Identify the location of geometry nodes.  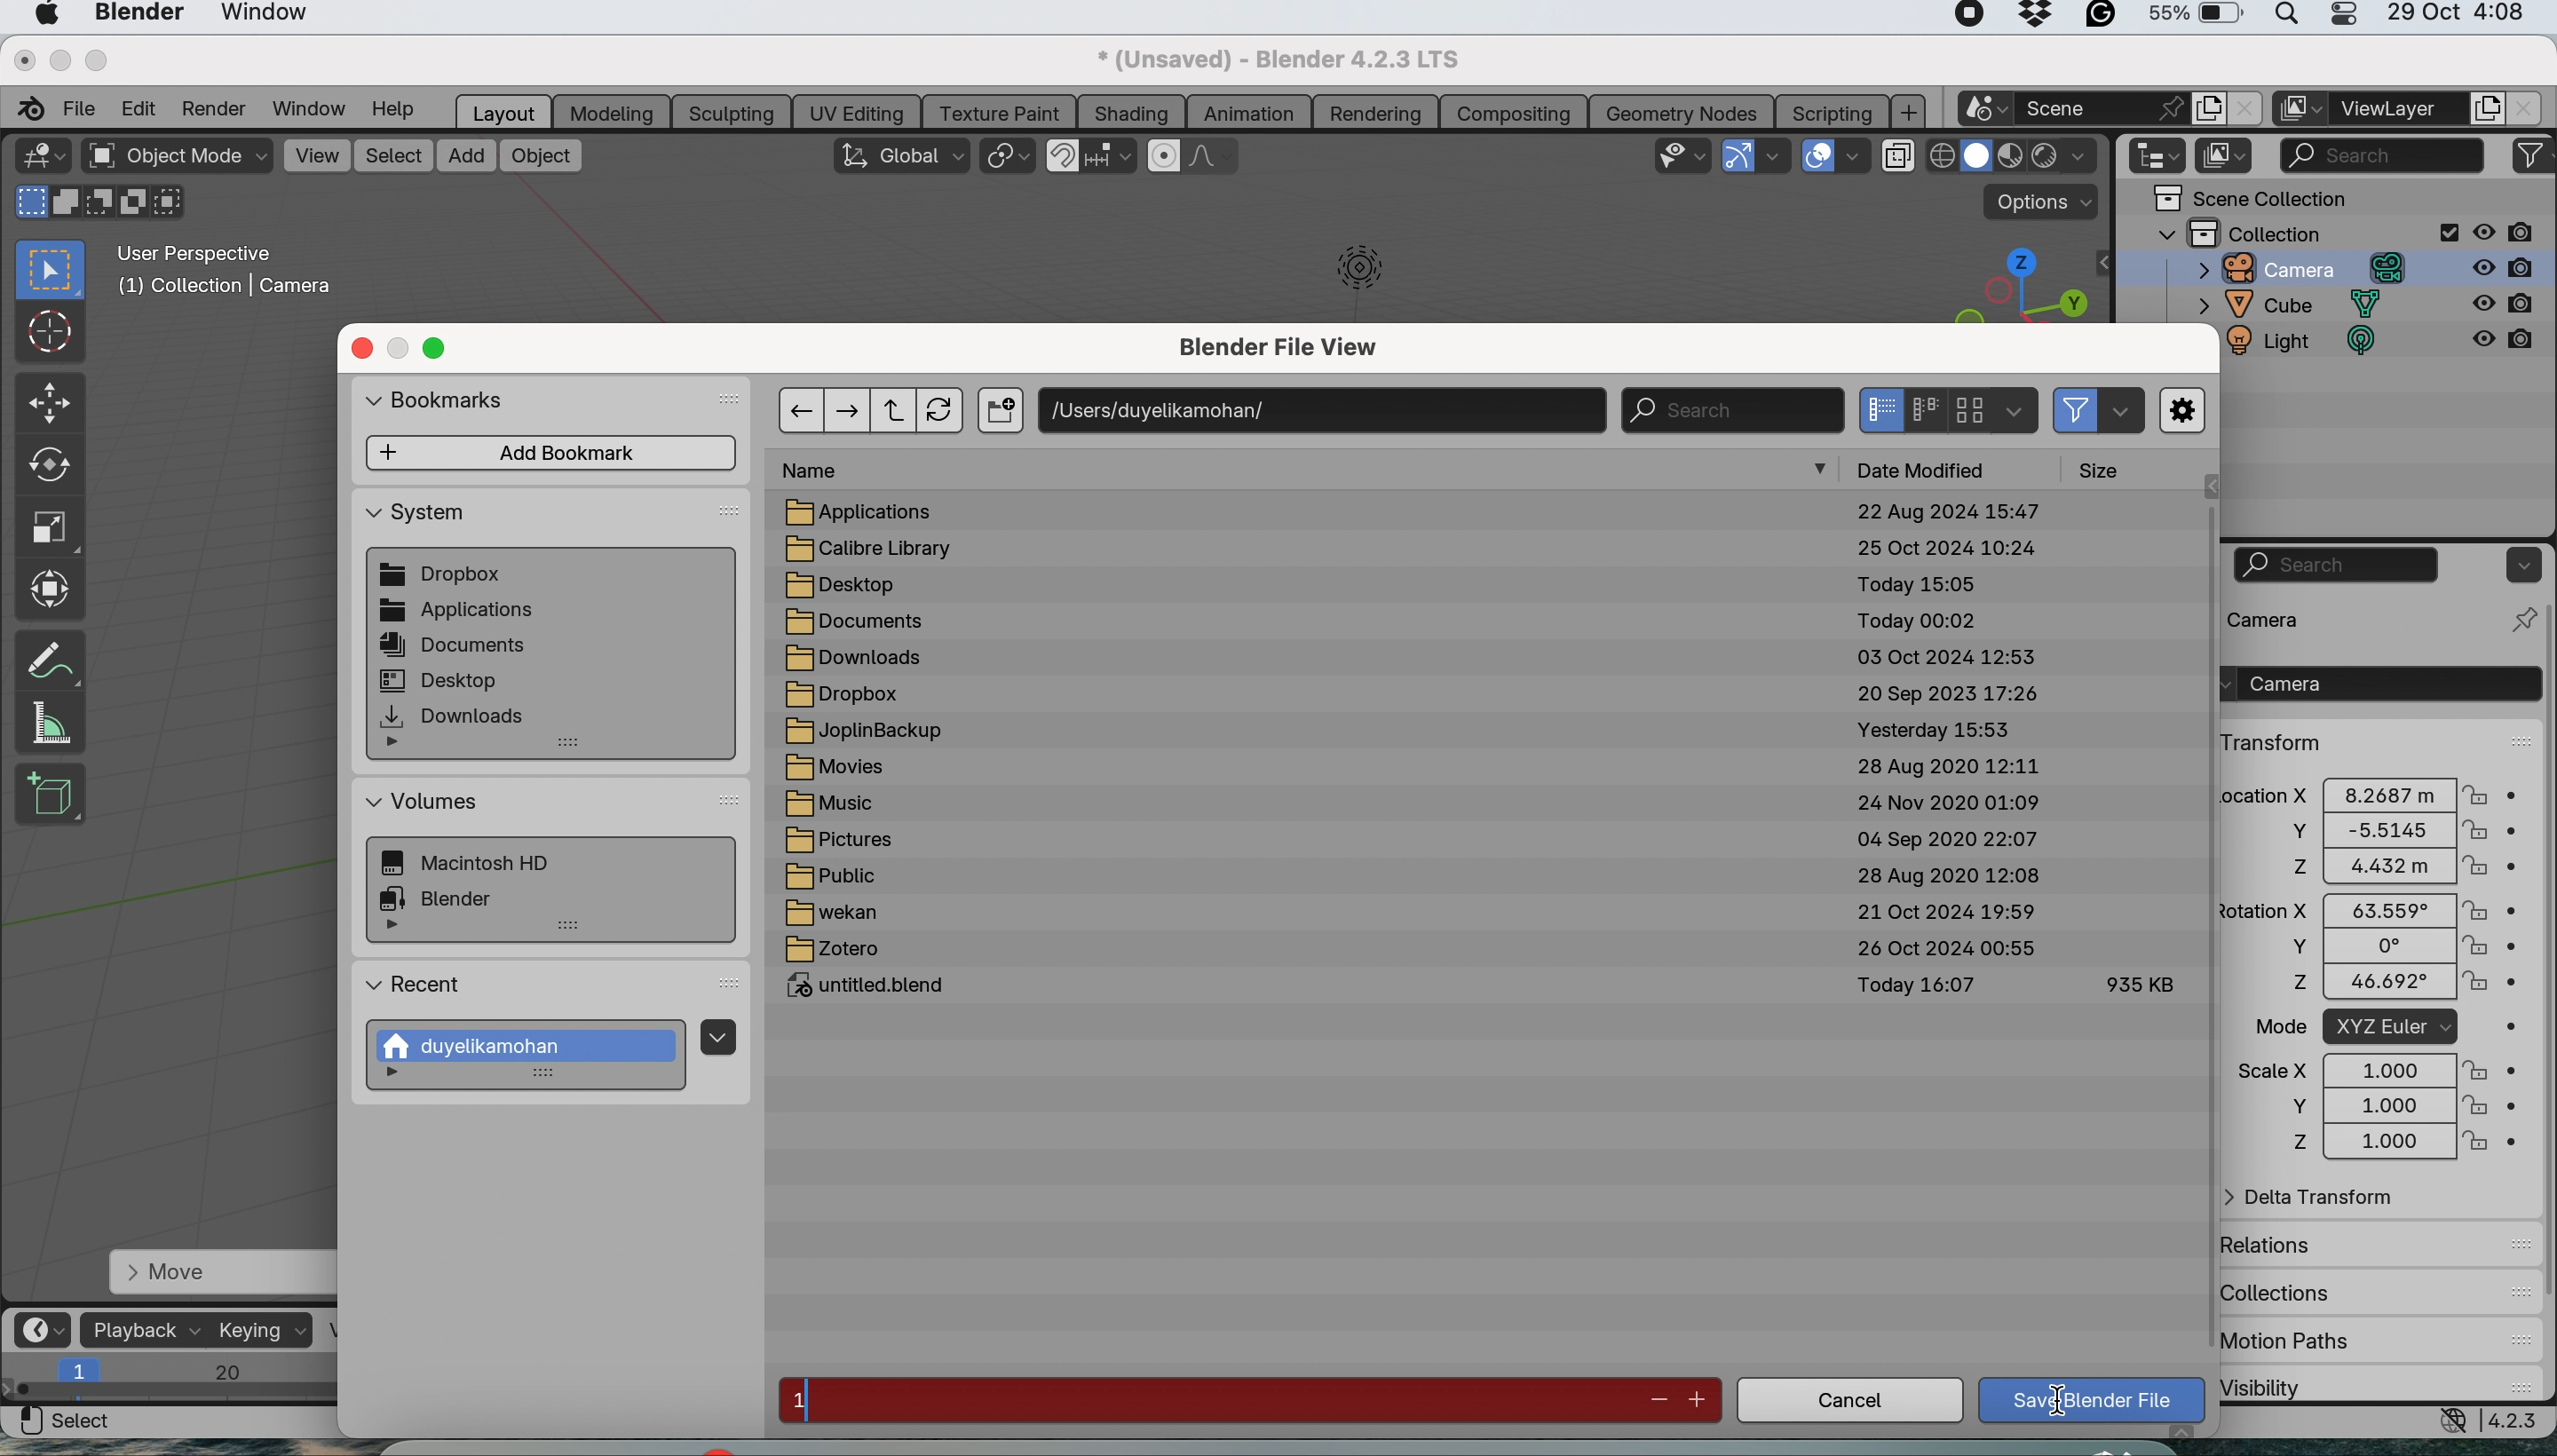
(1684, 110).